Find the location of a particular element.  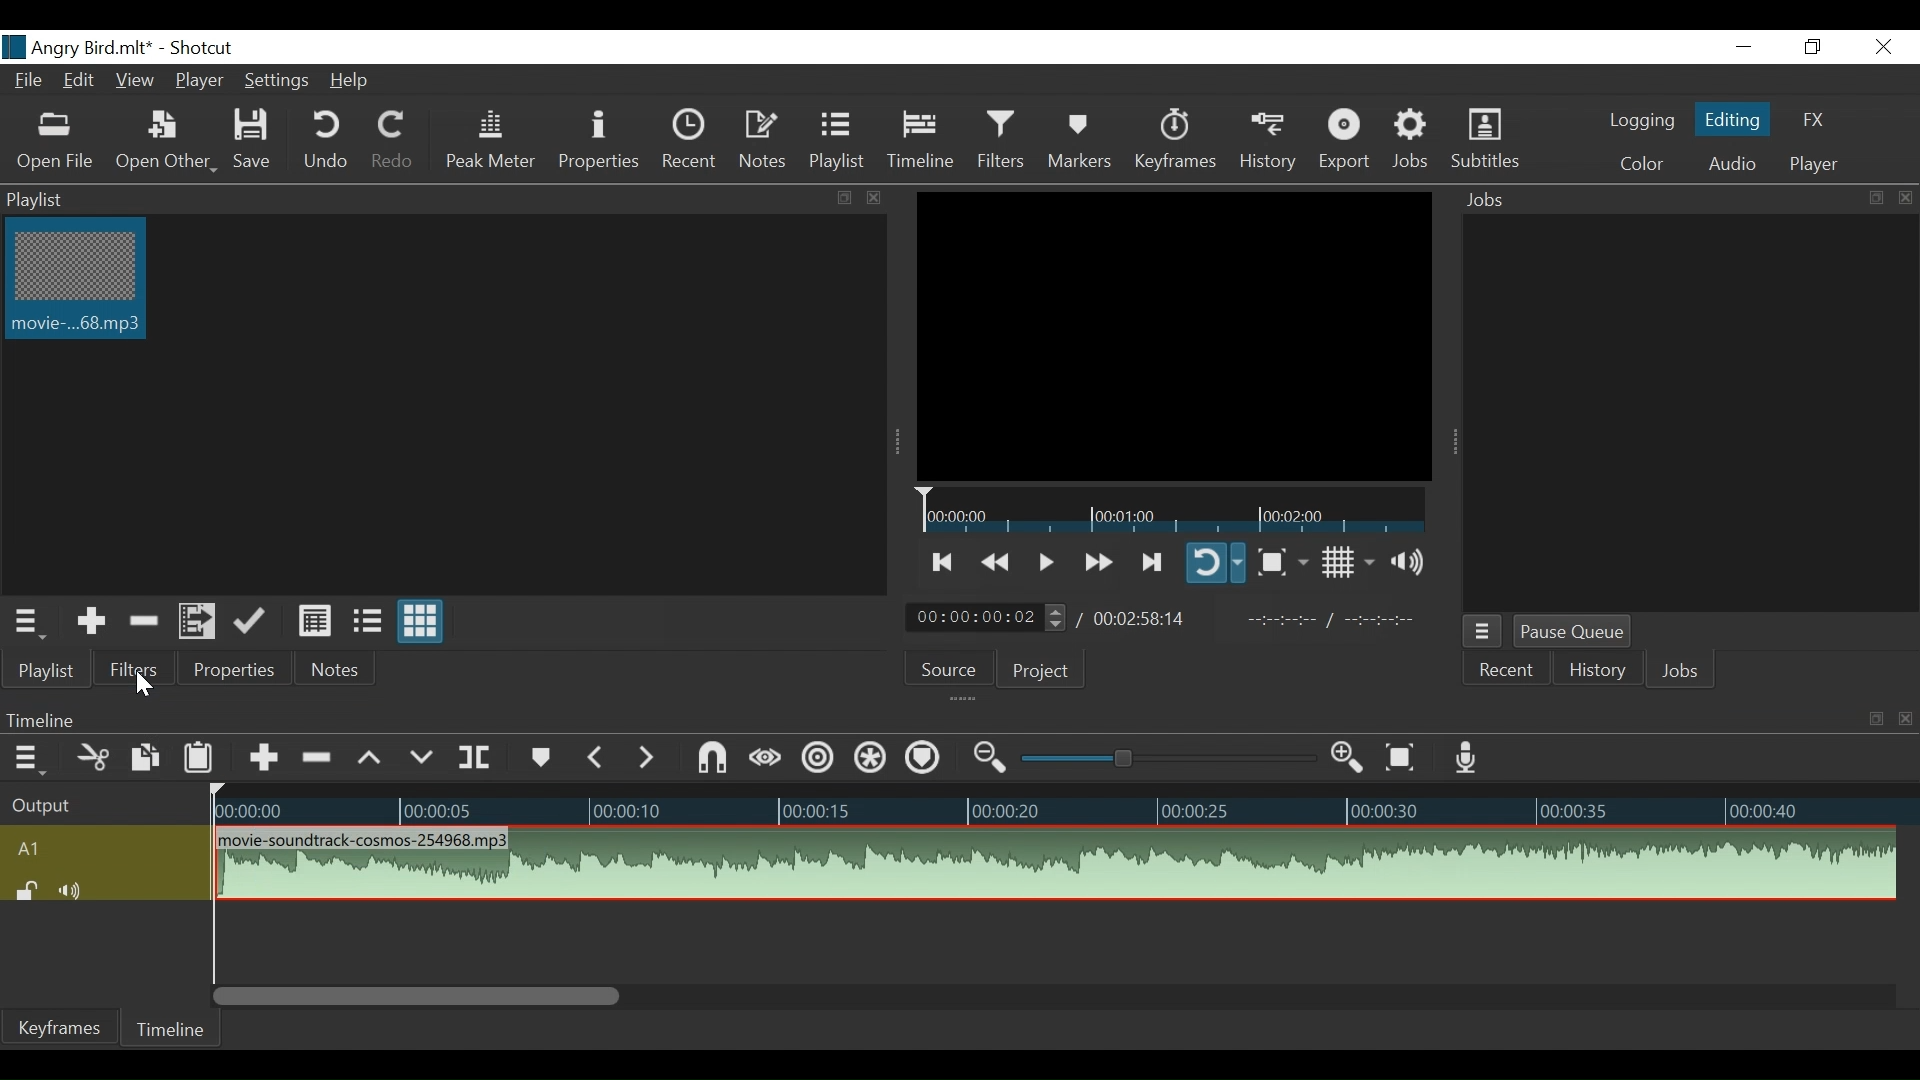

In point is located at coordinates (1331, 622).